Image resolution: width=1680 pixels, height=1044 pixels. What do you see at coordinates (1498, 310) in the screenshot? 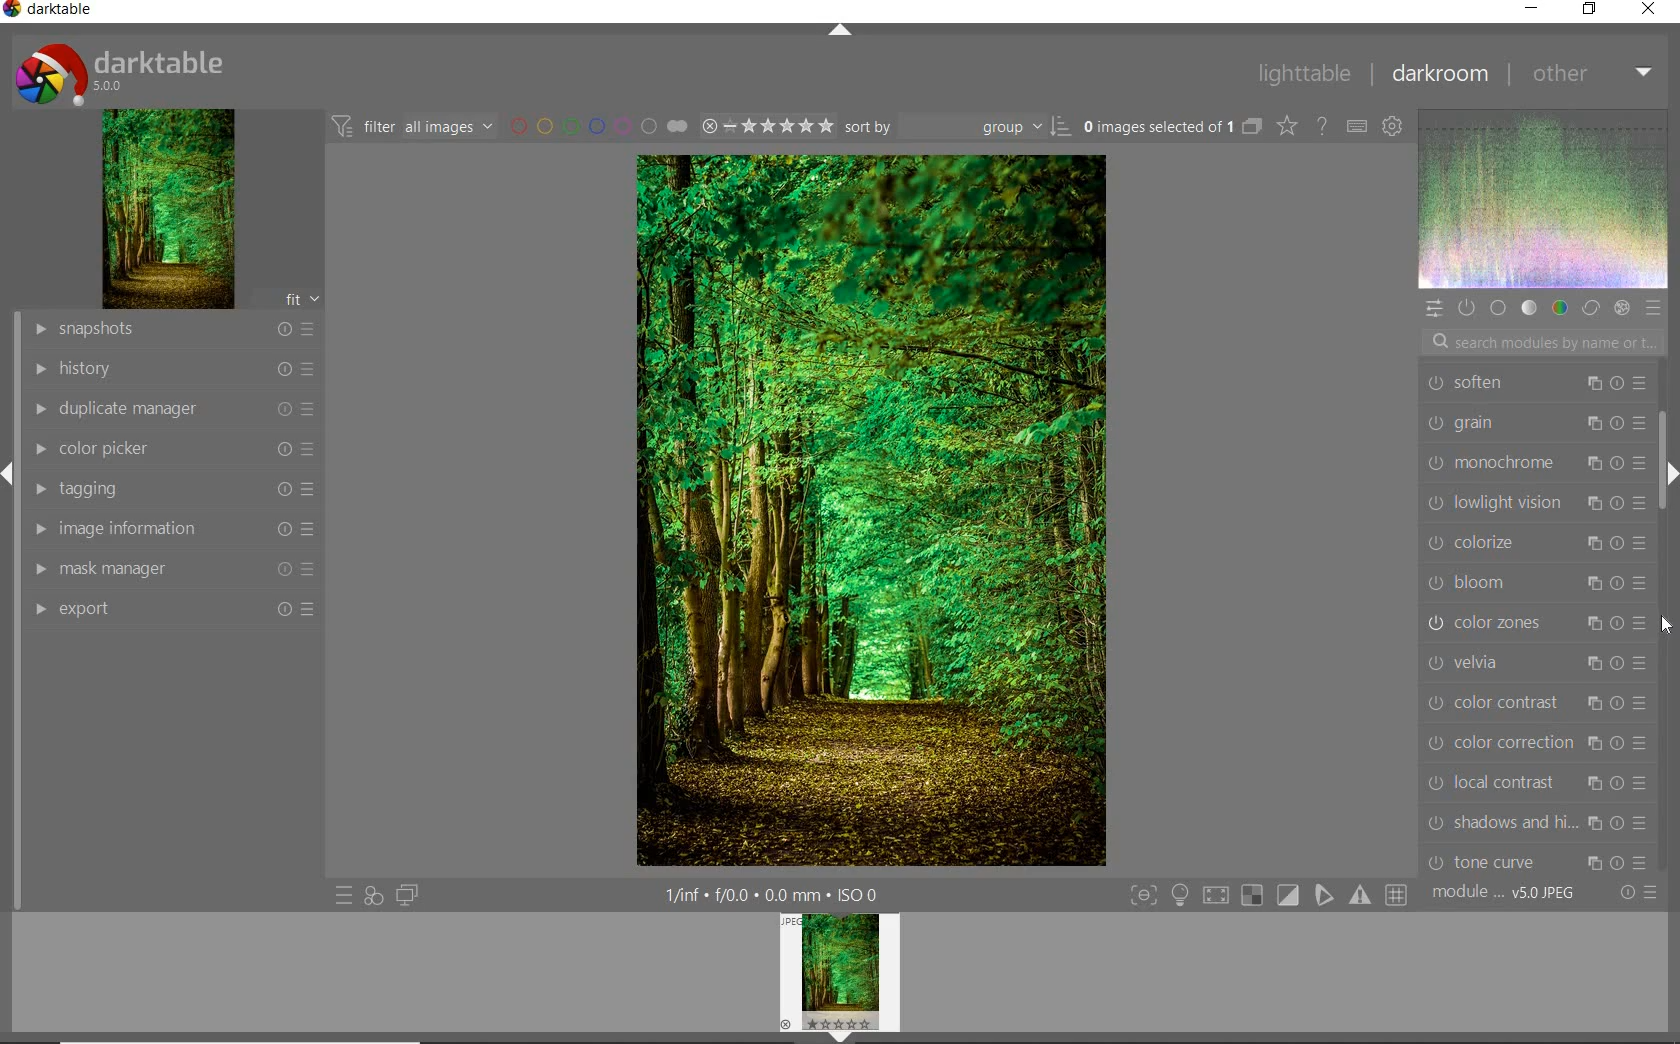
I see `BASE` at bounding box center [1498, 310].